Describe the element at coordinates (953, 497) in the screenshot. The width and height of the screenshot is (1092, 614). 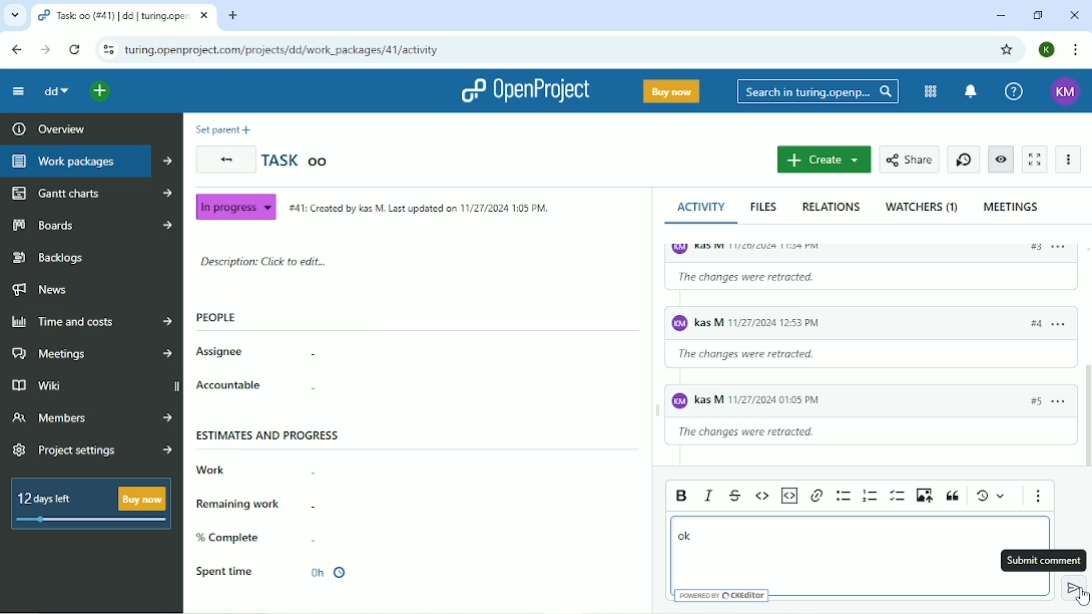
I see `Block quote` at that location.